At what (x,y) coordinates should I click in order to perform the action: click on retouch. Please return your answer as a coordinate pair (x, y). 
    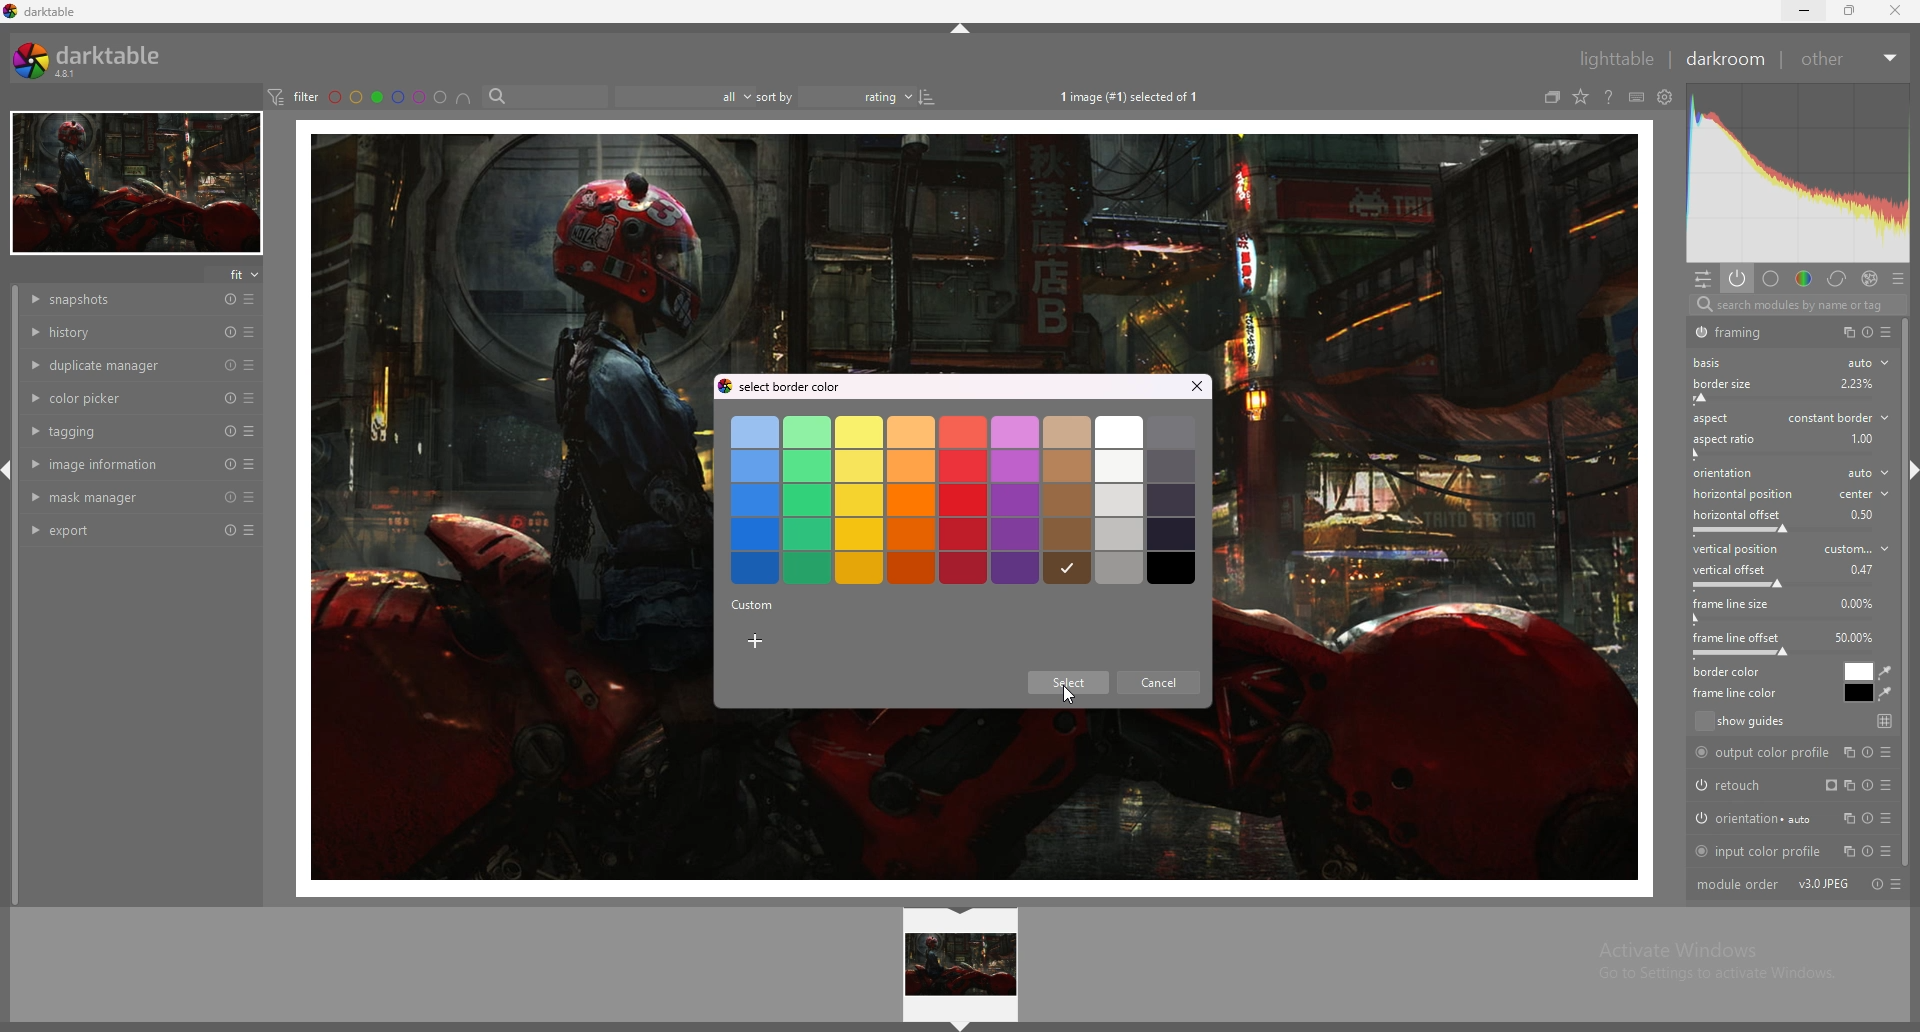
    Looking at the image, I should click on (1787, 784).